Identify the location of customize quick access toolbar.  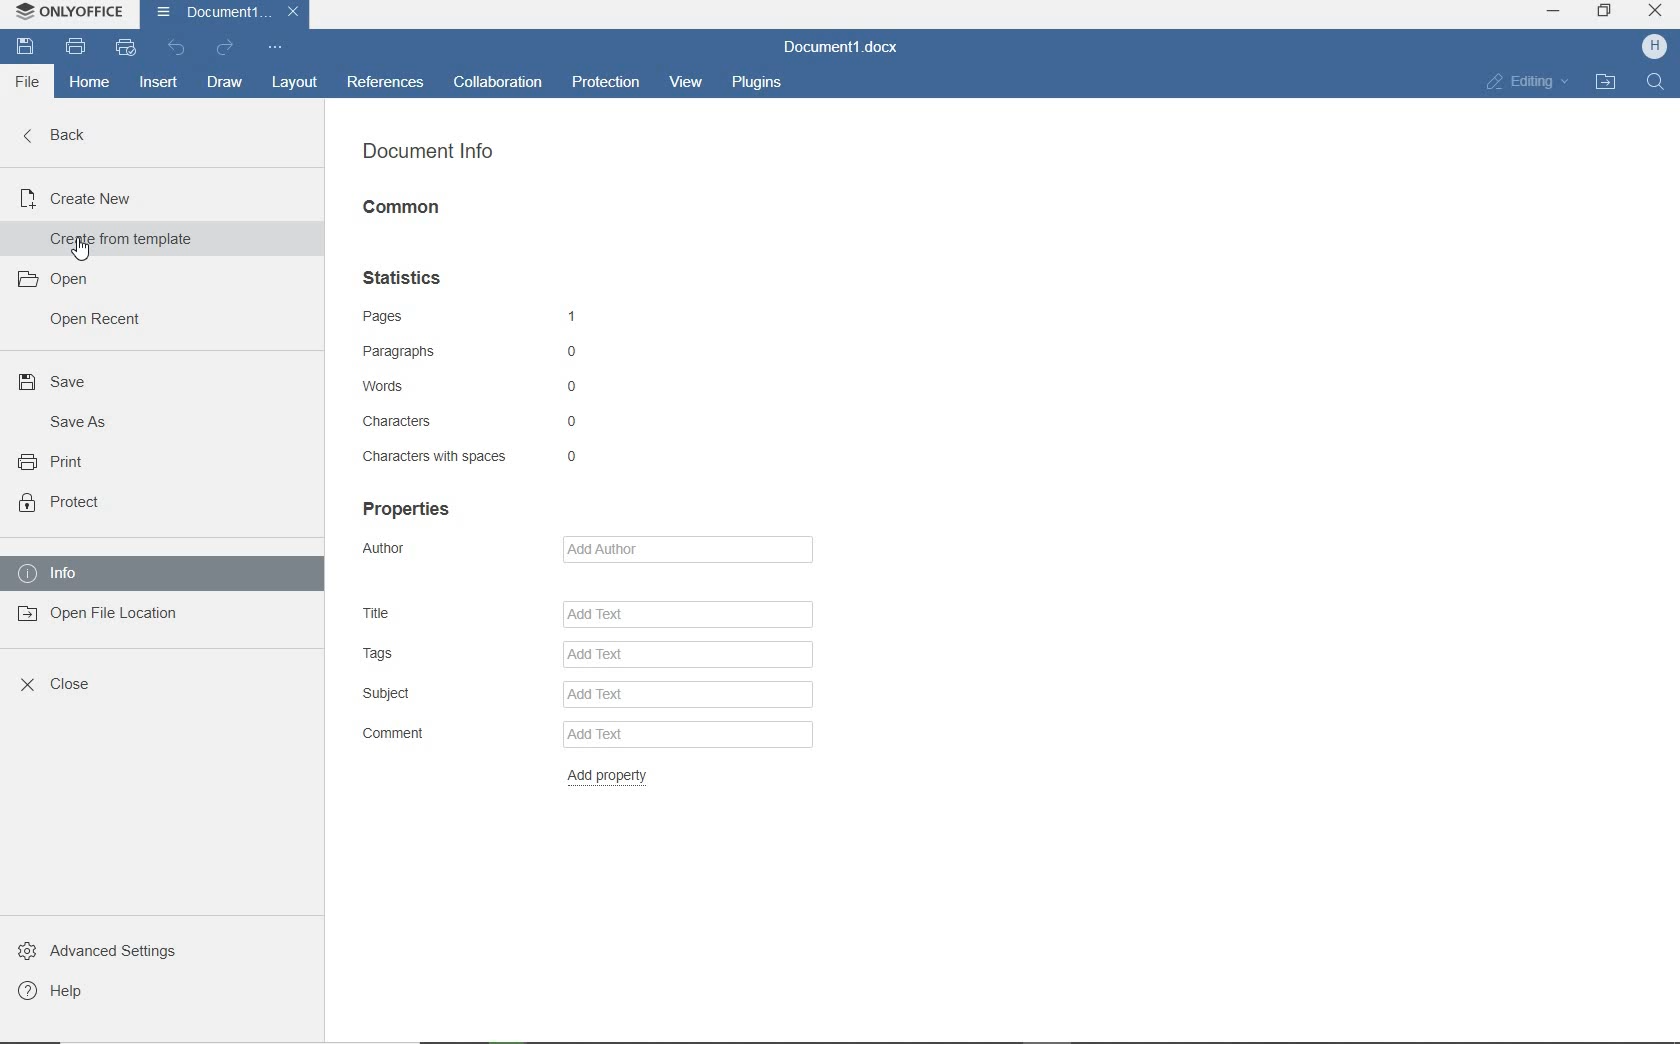
(272, 47).